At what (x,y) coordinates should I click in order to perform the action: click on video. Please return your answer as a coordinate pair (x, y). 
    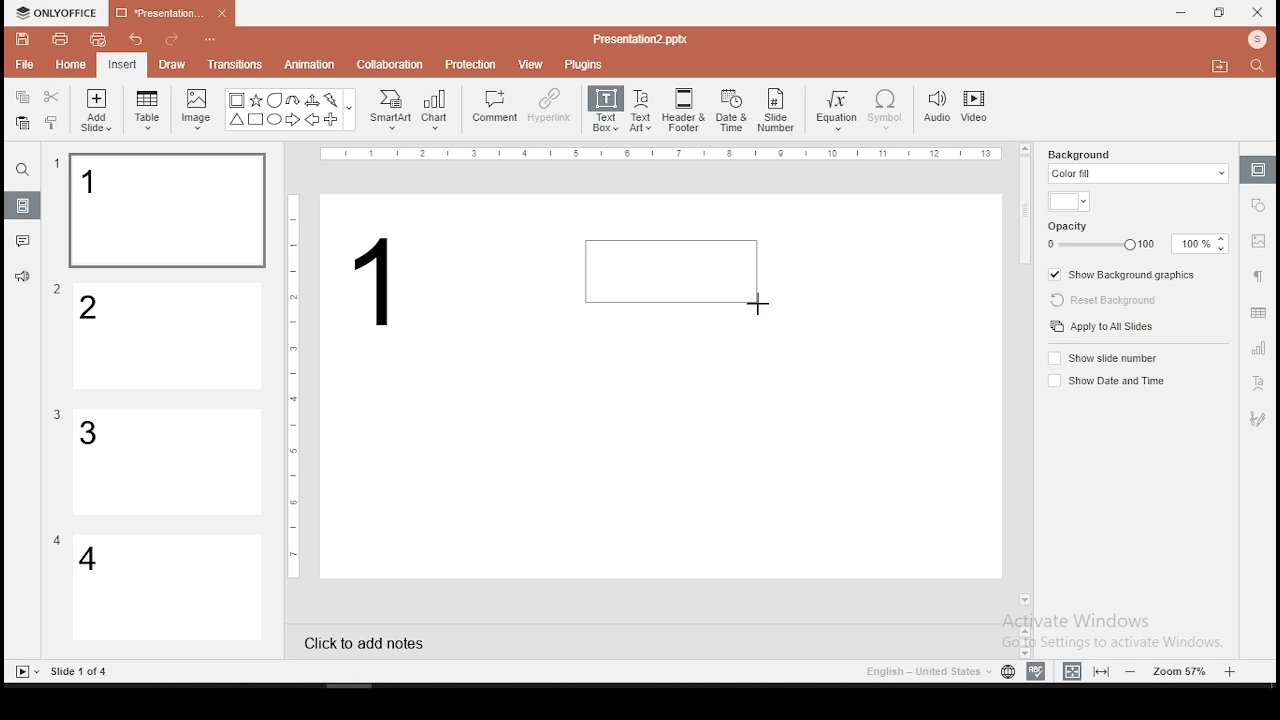
    Looking at the image, I should click on (974, 109).